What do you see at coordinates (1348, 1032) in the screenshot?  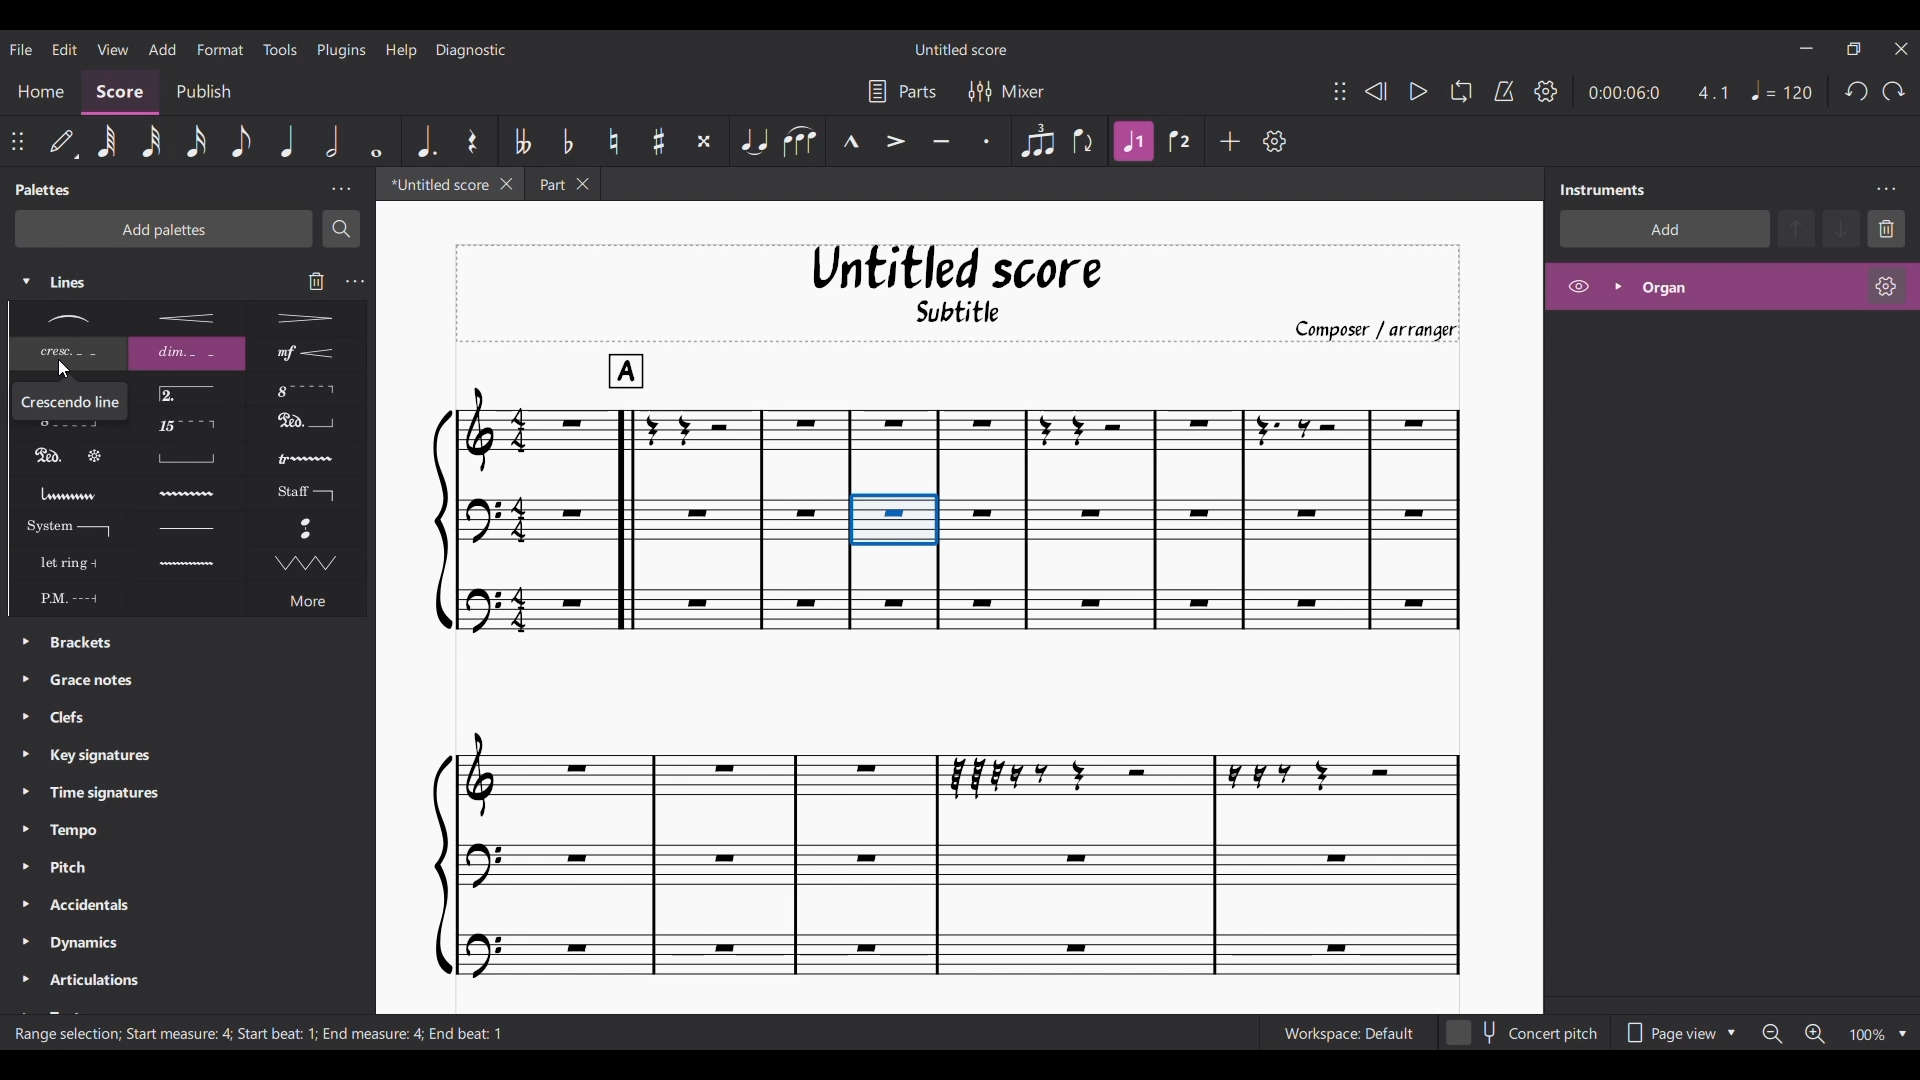 I see `Current Workspace setting` at bounding box center [1348, 1032].